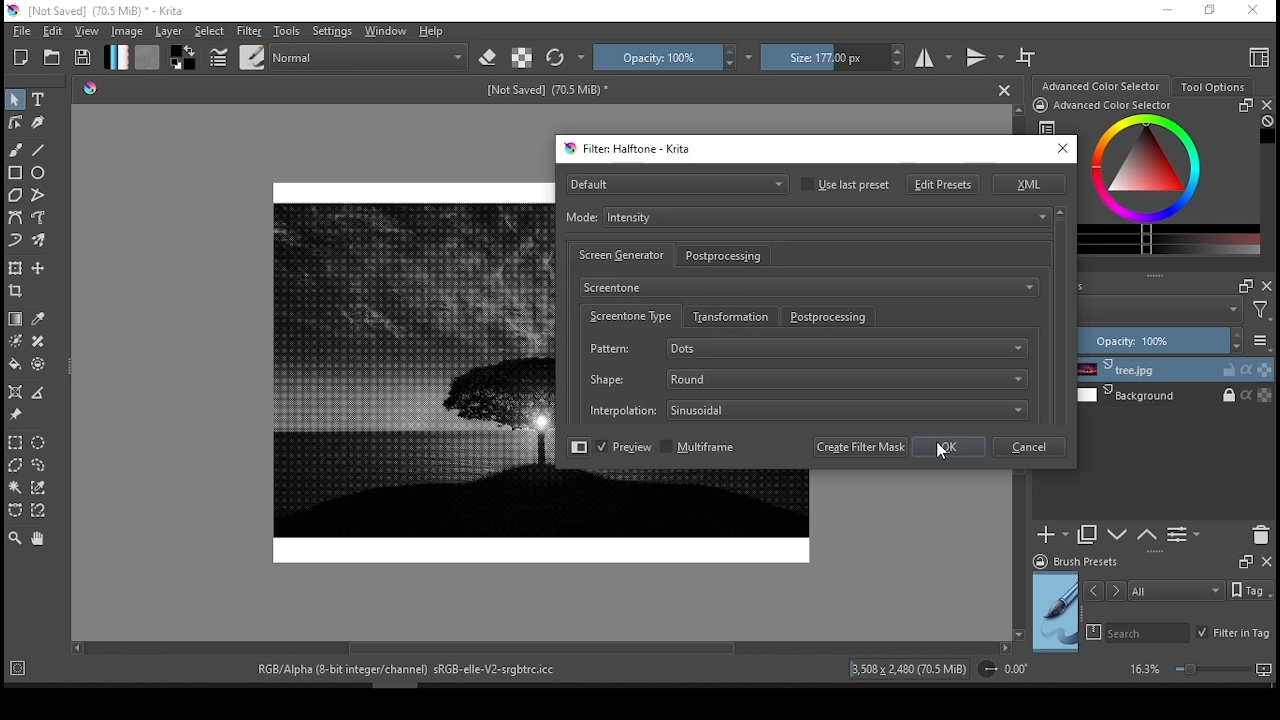  Describe the element at coordinates (804, 217) in the screenshot. I see `mode` at that location.